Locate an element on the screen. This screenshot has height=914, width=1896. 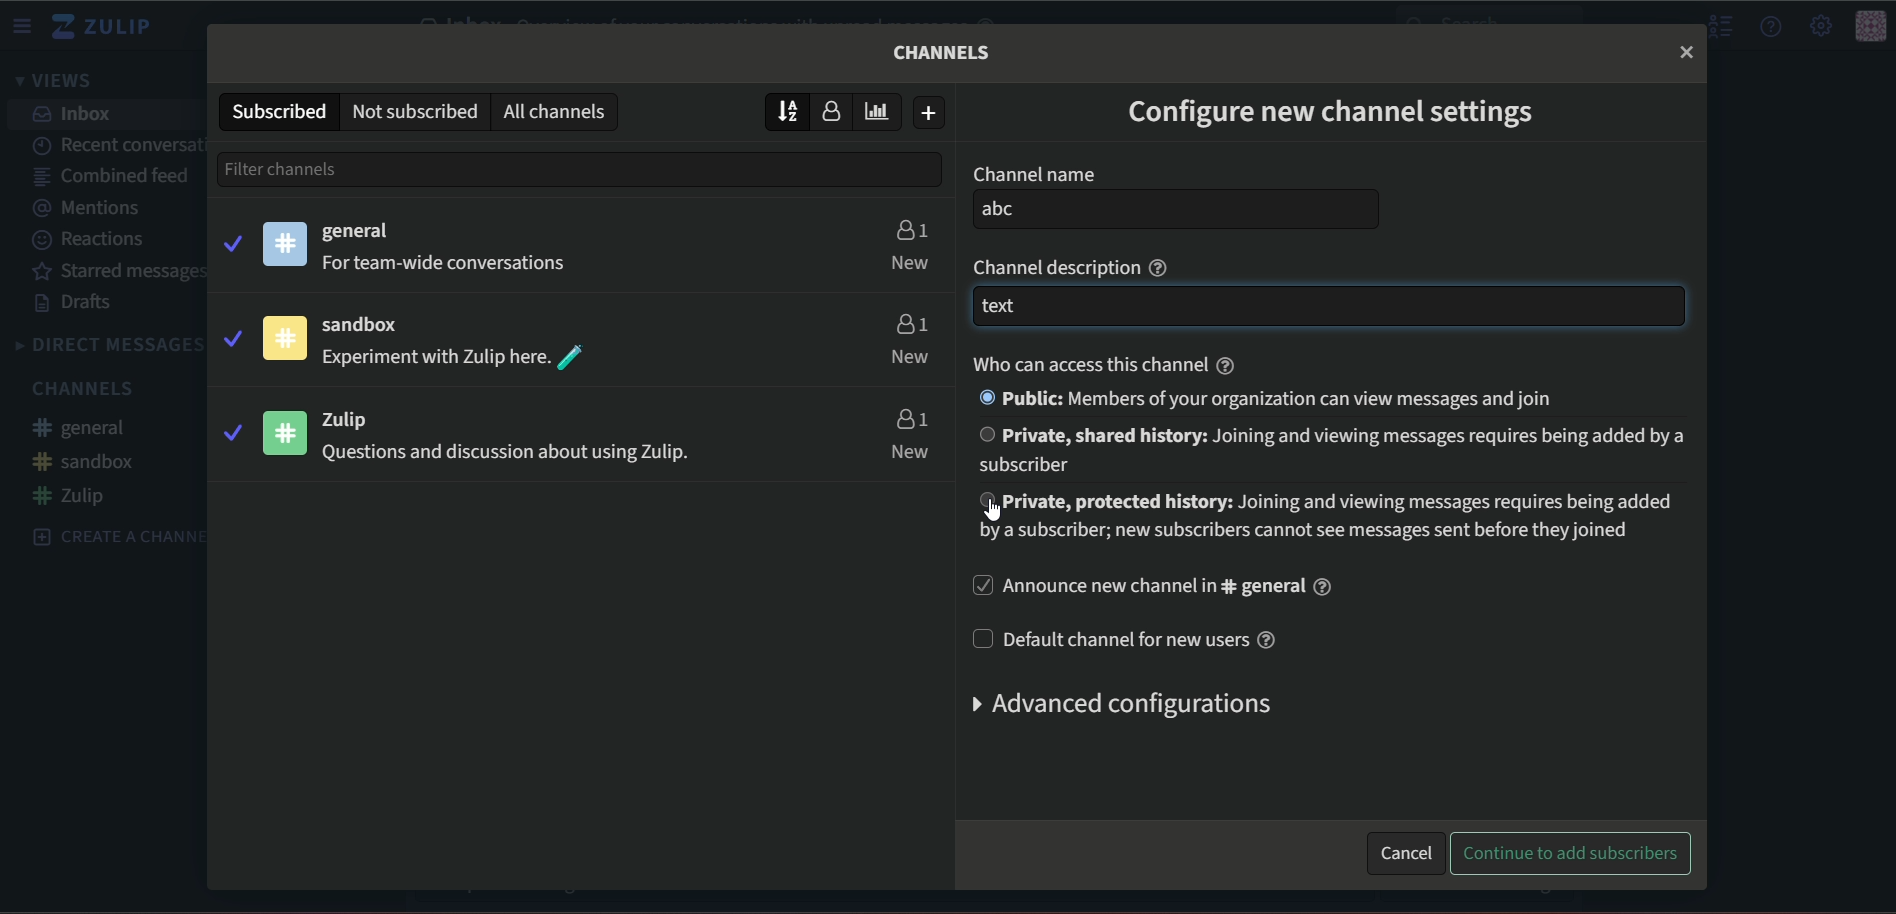
channels is located at coordinates (944, 52).